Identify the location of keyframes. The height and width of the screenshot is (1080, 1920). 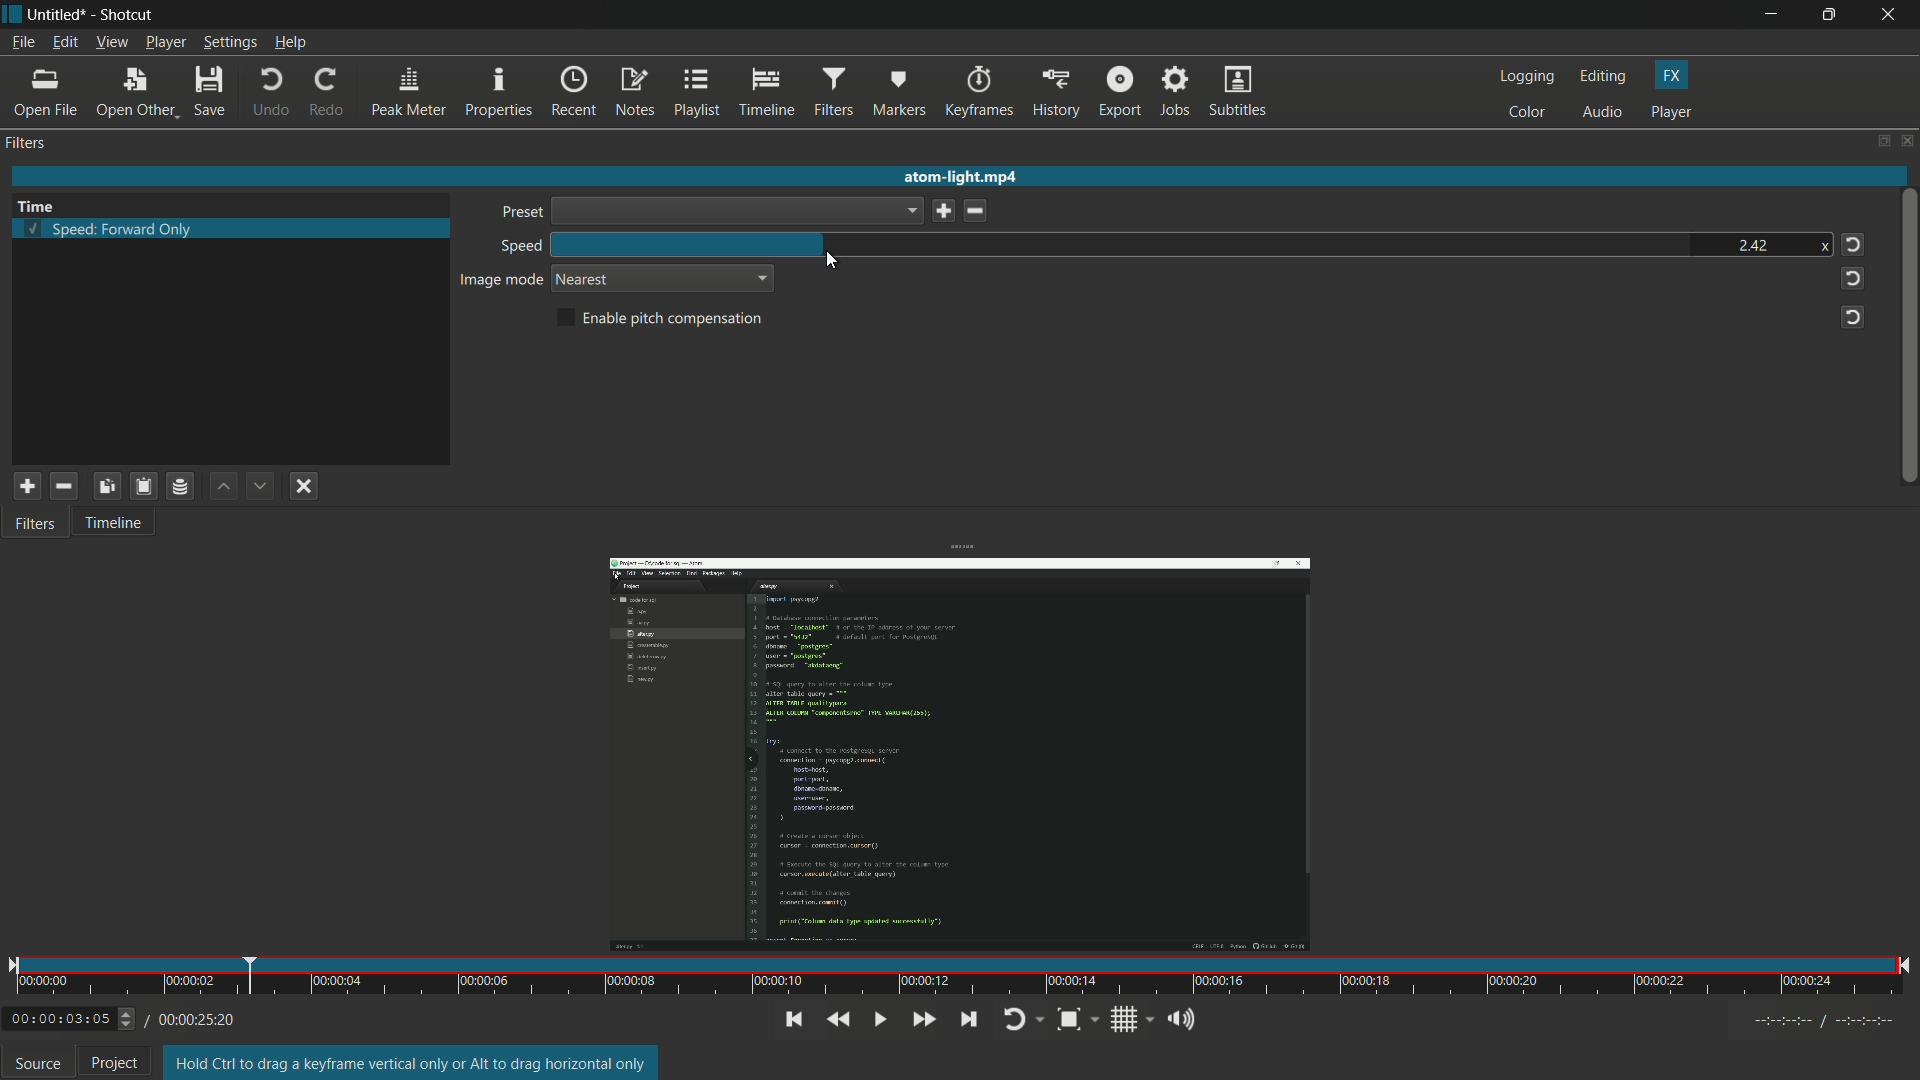
(980, 91).